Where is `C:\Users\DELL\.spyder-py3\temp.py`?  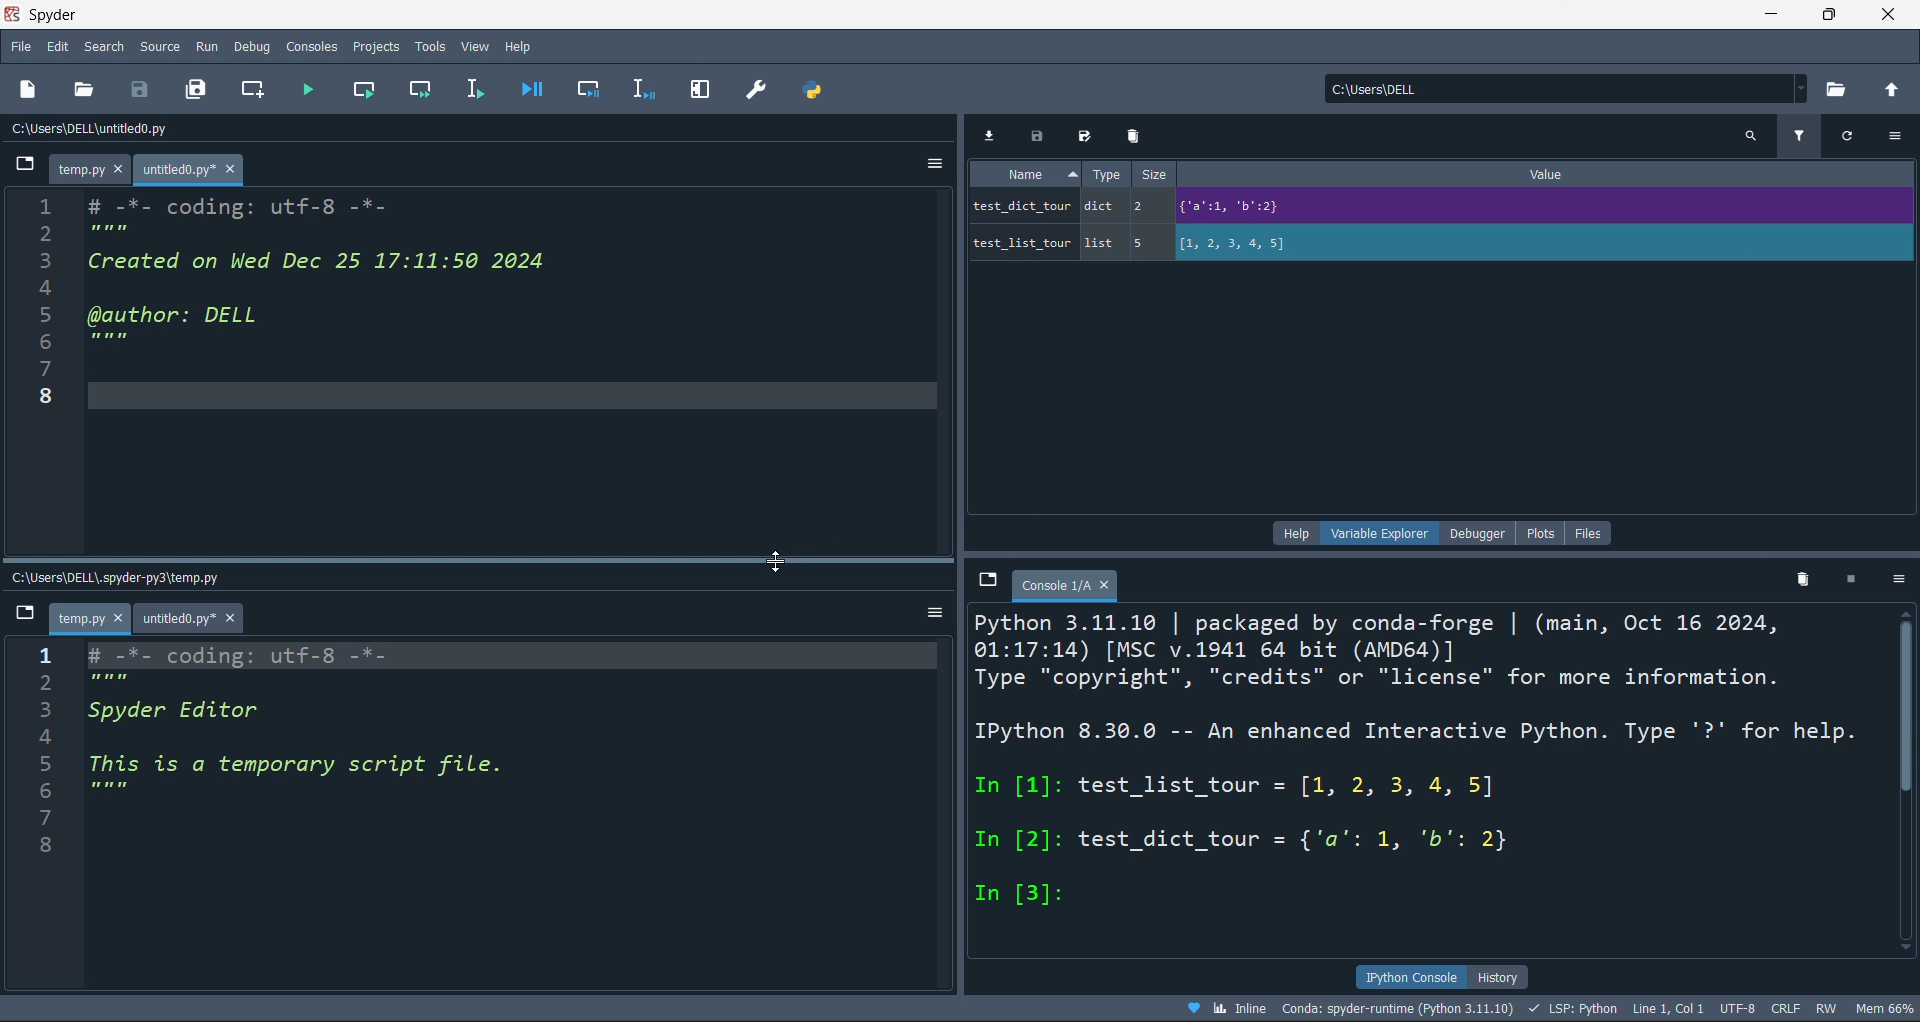 C:\Users\DELL\.spyder-py3\temp.py is located at coordinates (140, 575).